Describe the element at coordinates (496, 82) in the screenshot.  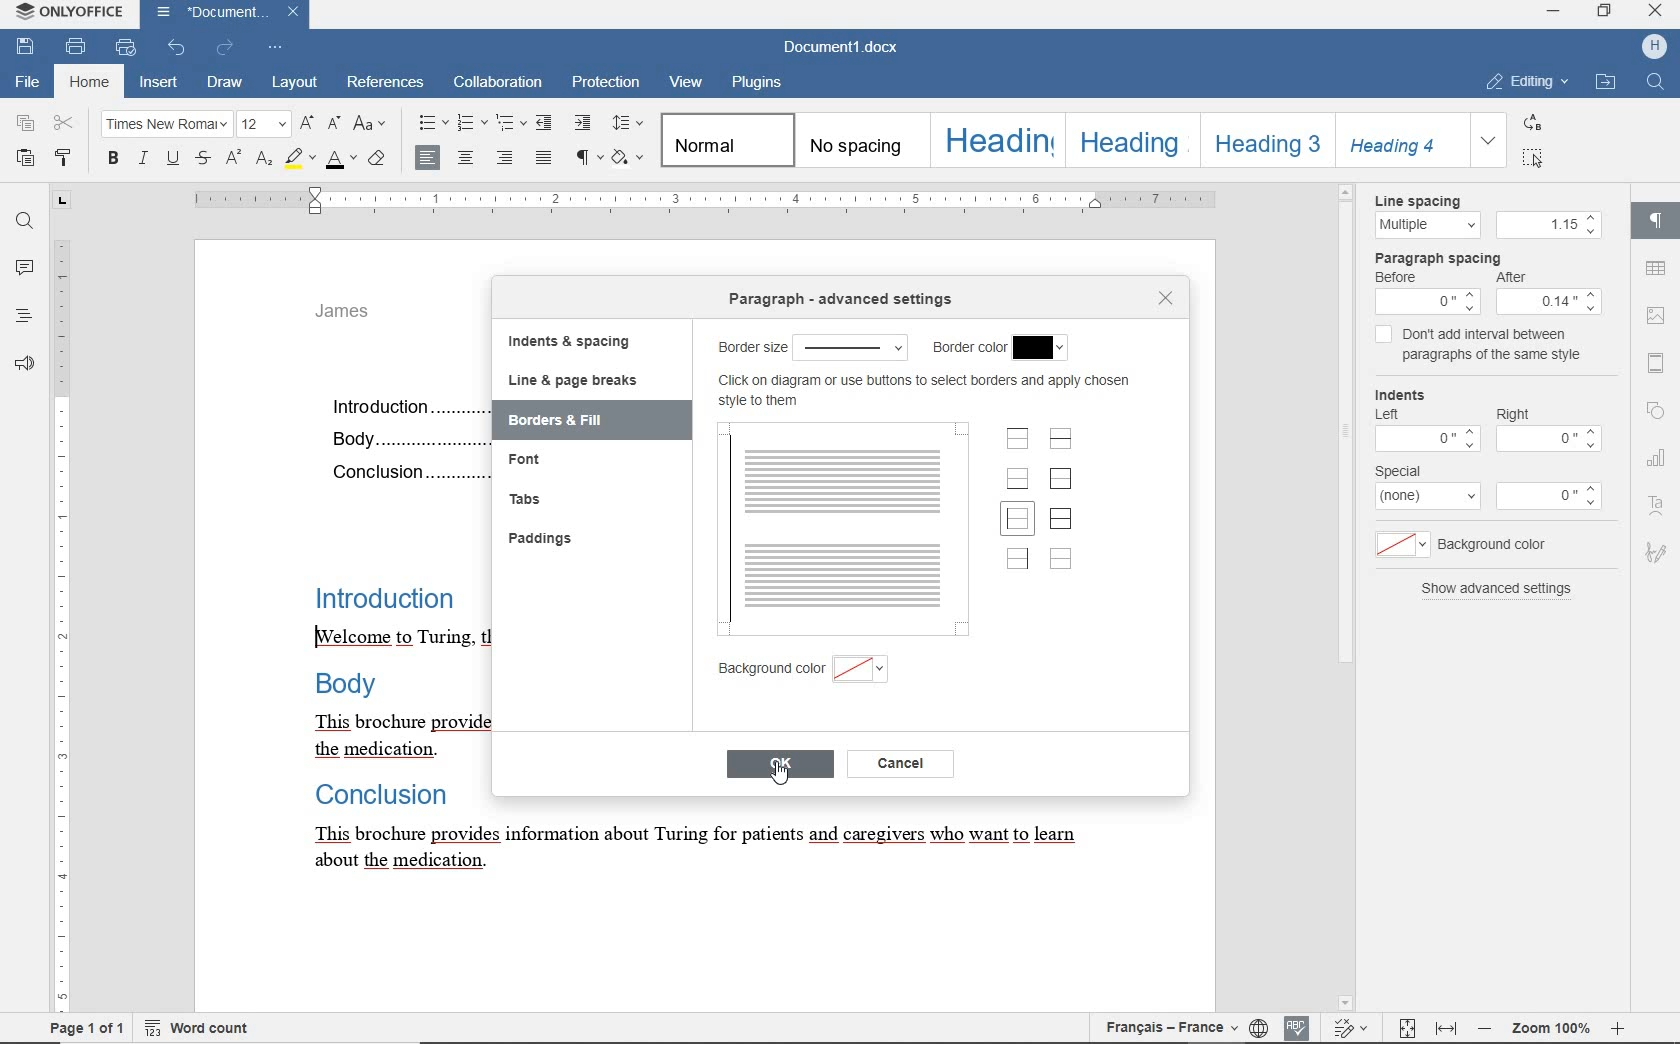
I see `collaboration` at that location.